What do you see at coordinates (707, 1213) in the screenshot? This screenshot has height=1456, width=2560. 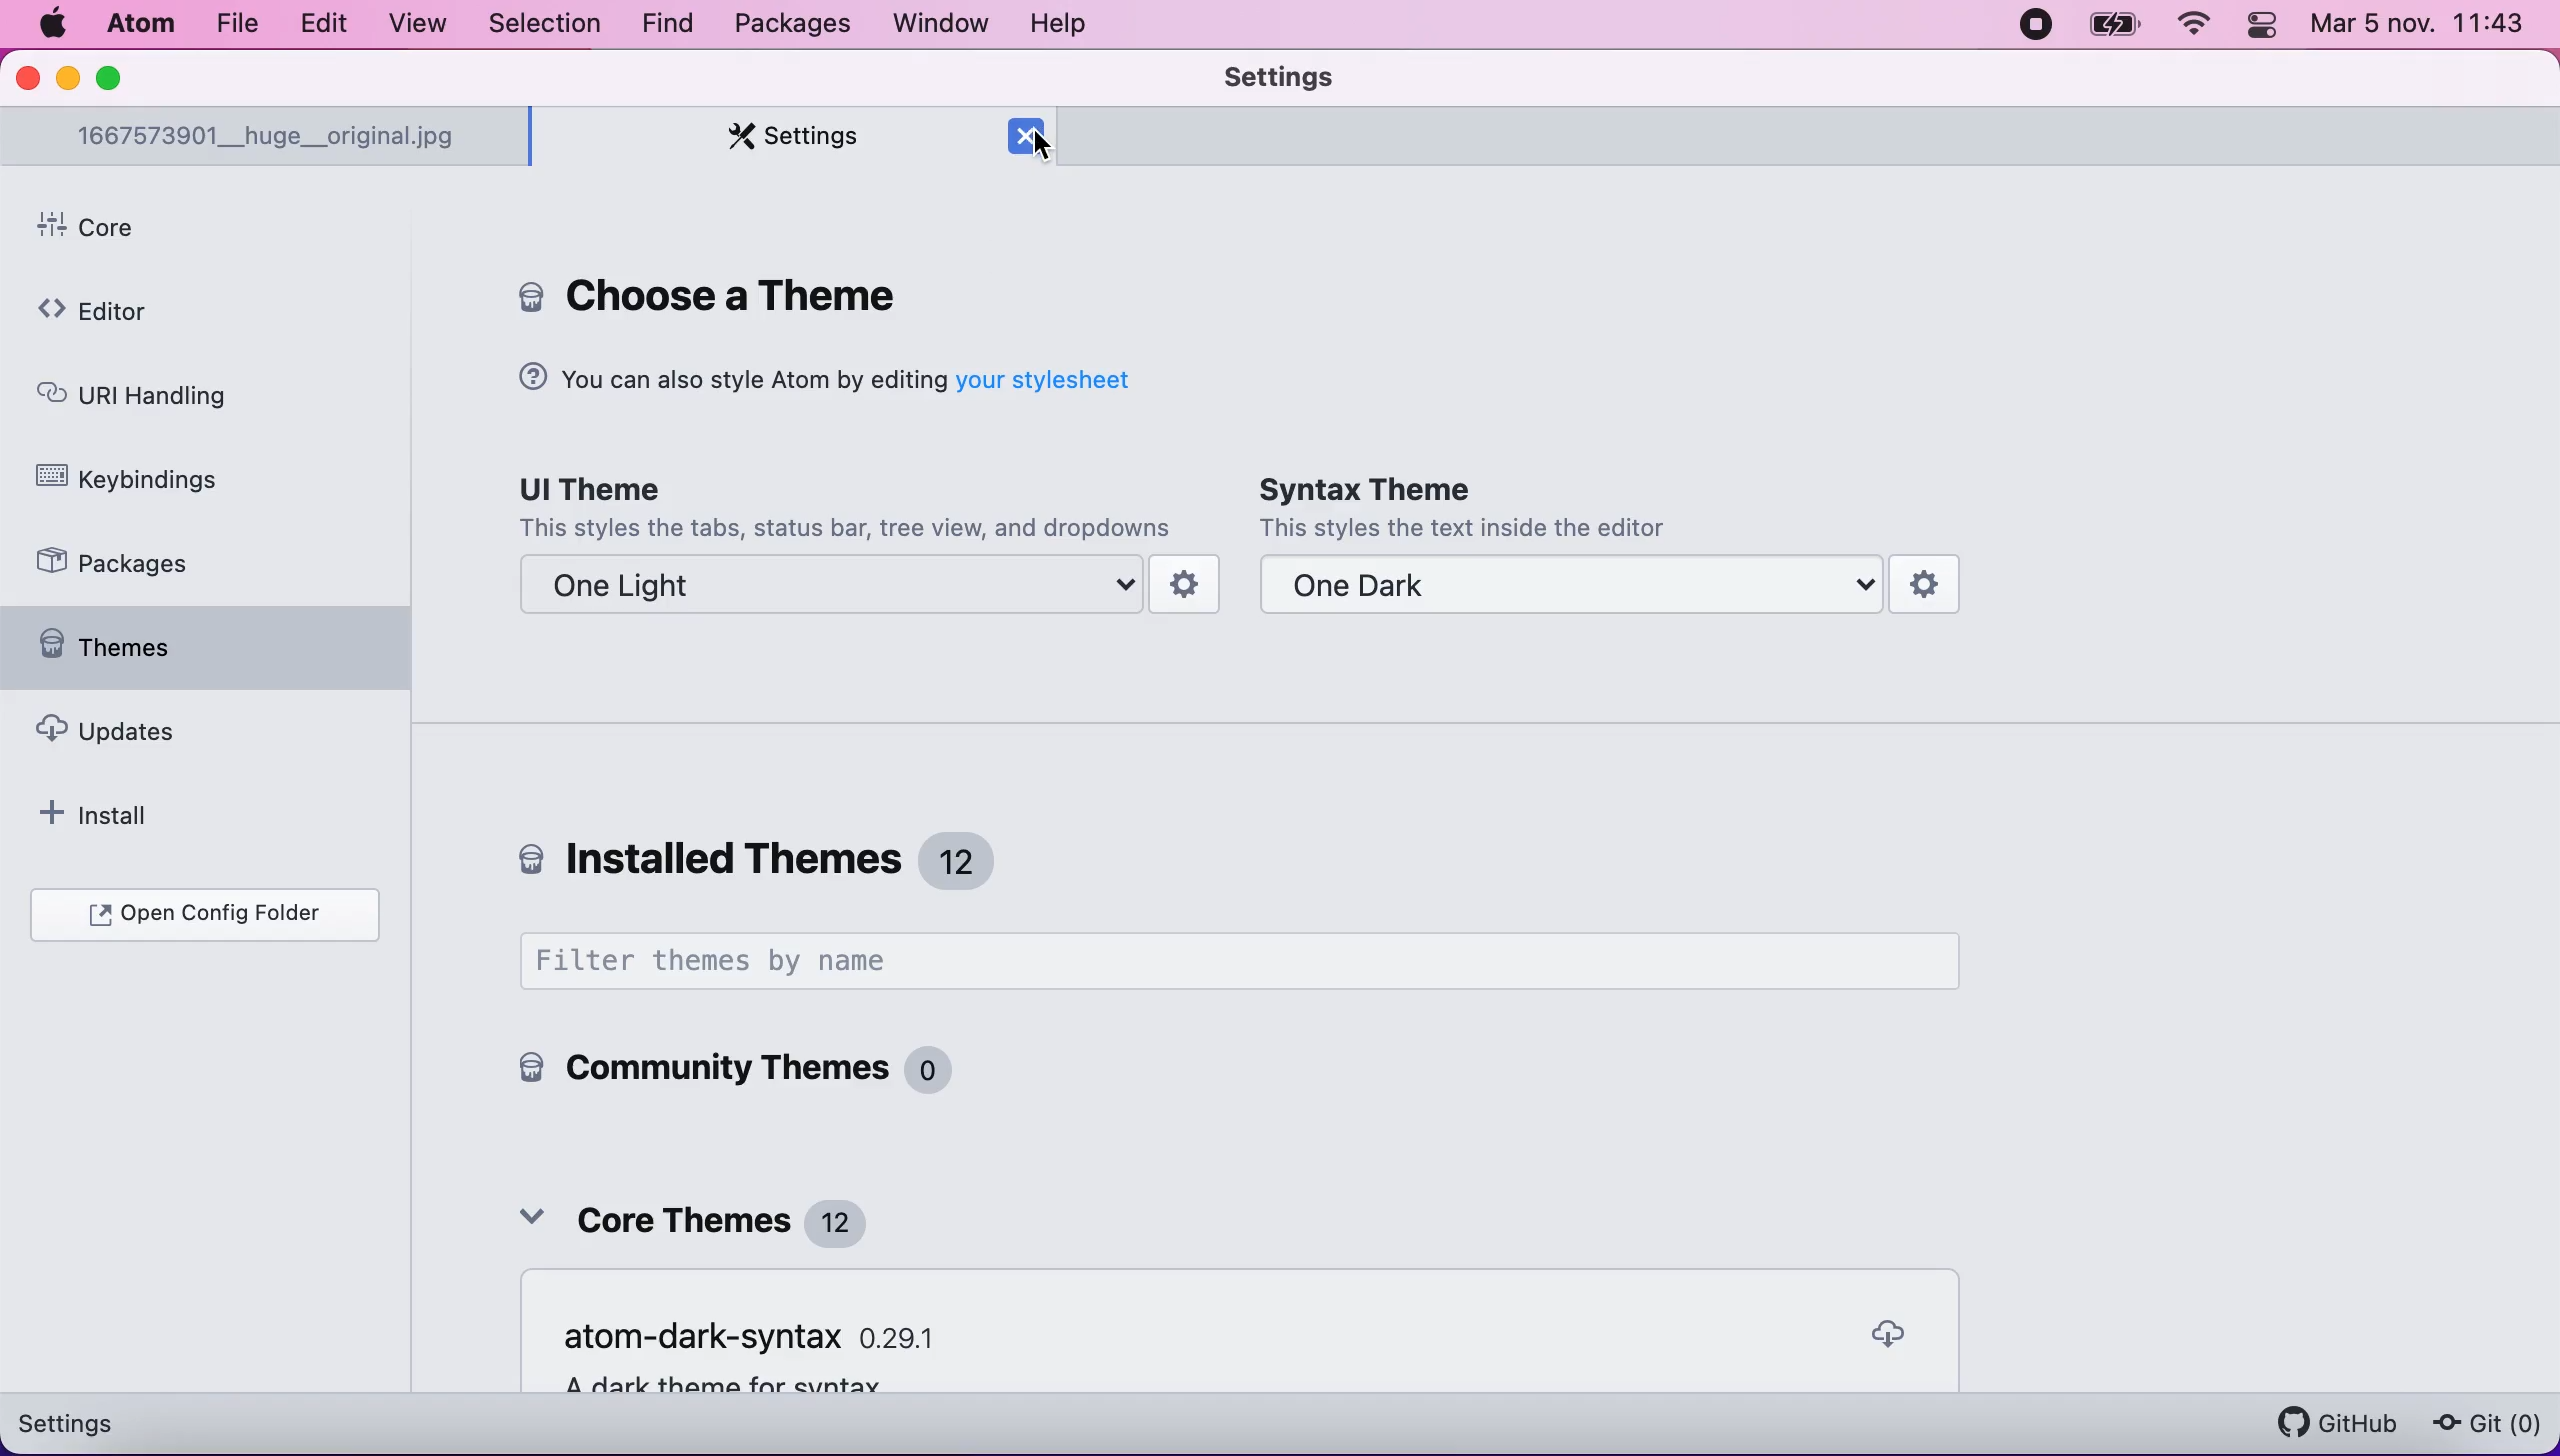 I see `core themes` at bounding box center [707, 1213].